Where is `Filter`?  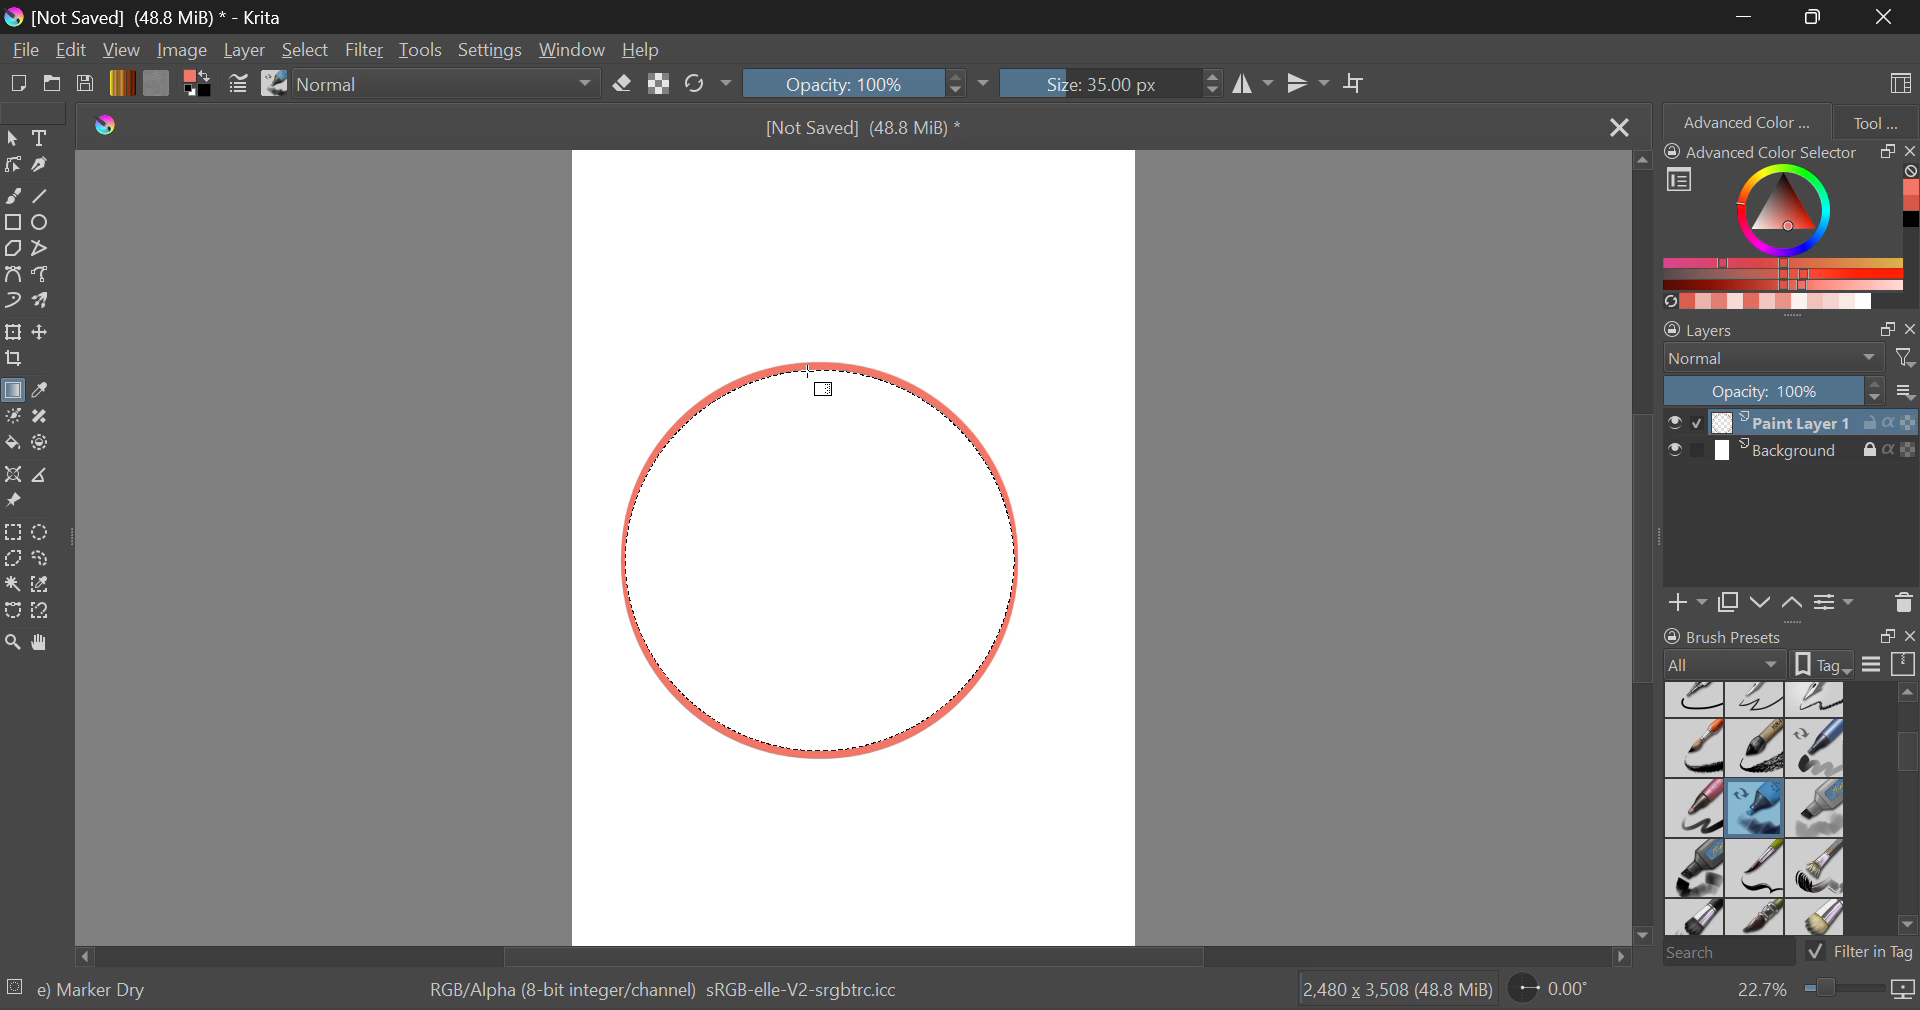 Filter is located at coordinates (367, 51).